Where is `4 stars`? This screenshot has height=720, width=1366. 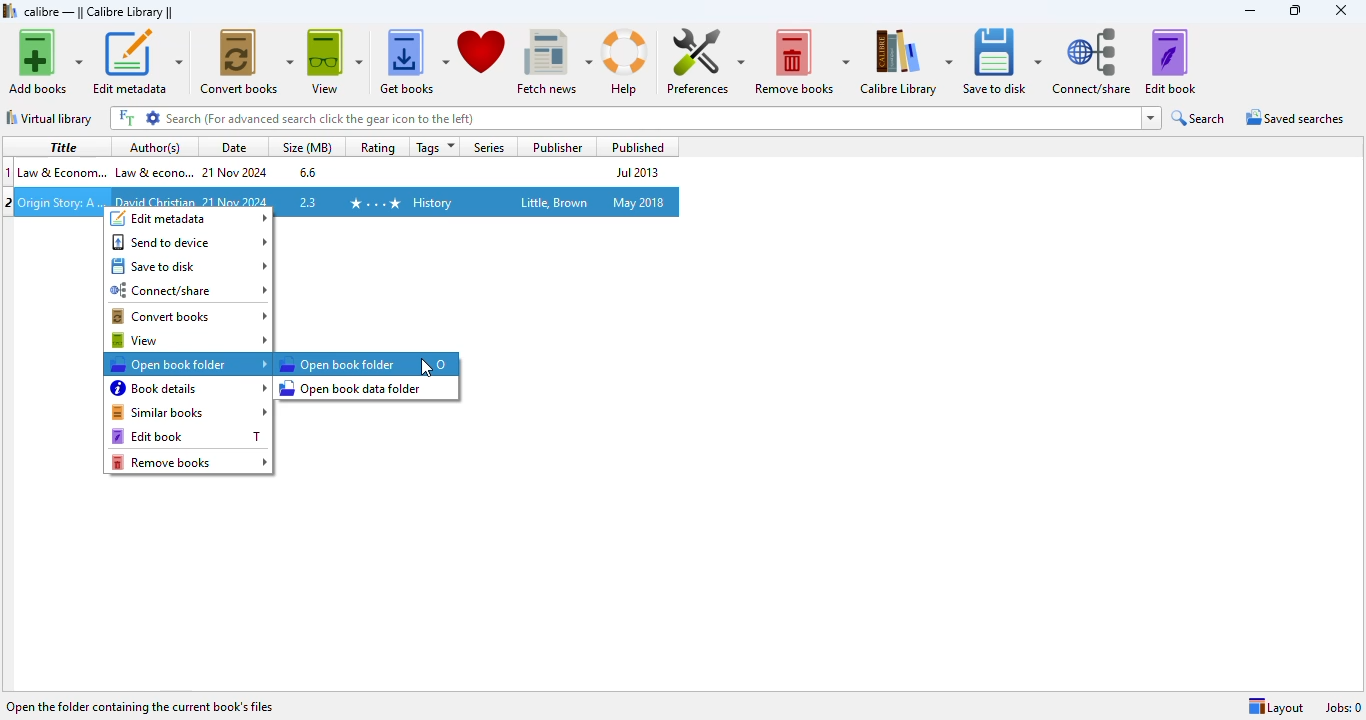 4 stars is located at coordinates (373, 202).